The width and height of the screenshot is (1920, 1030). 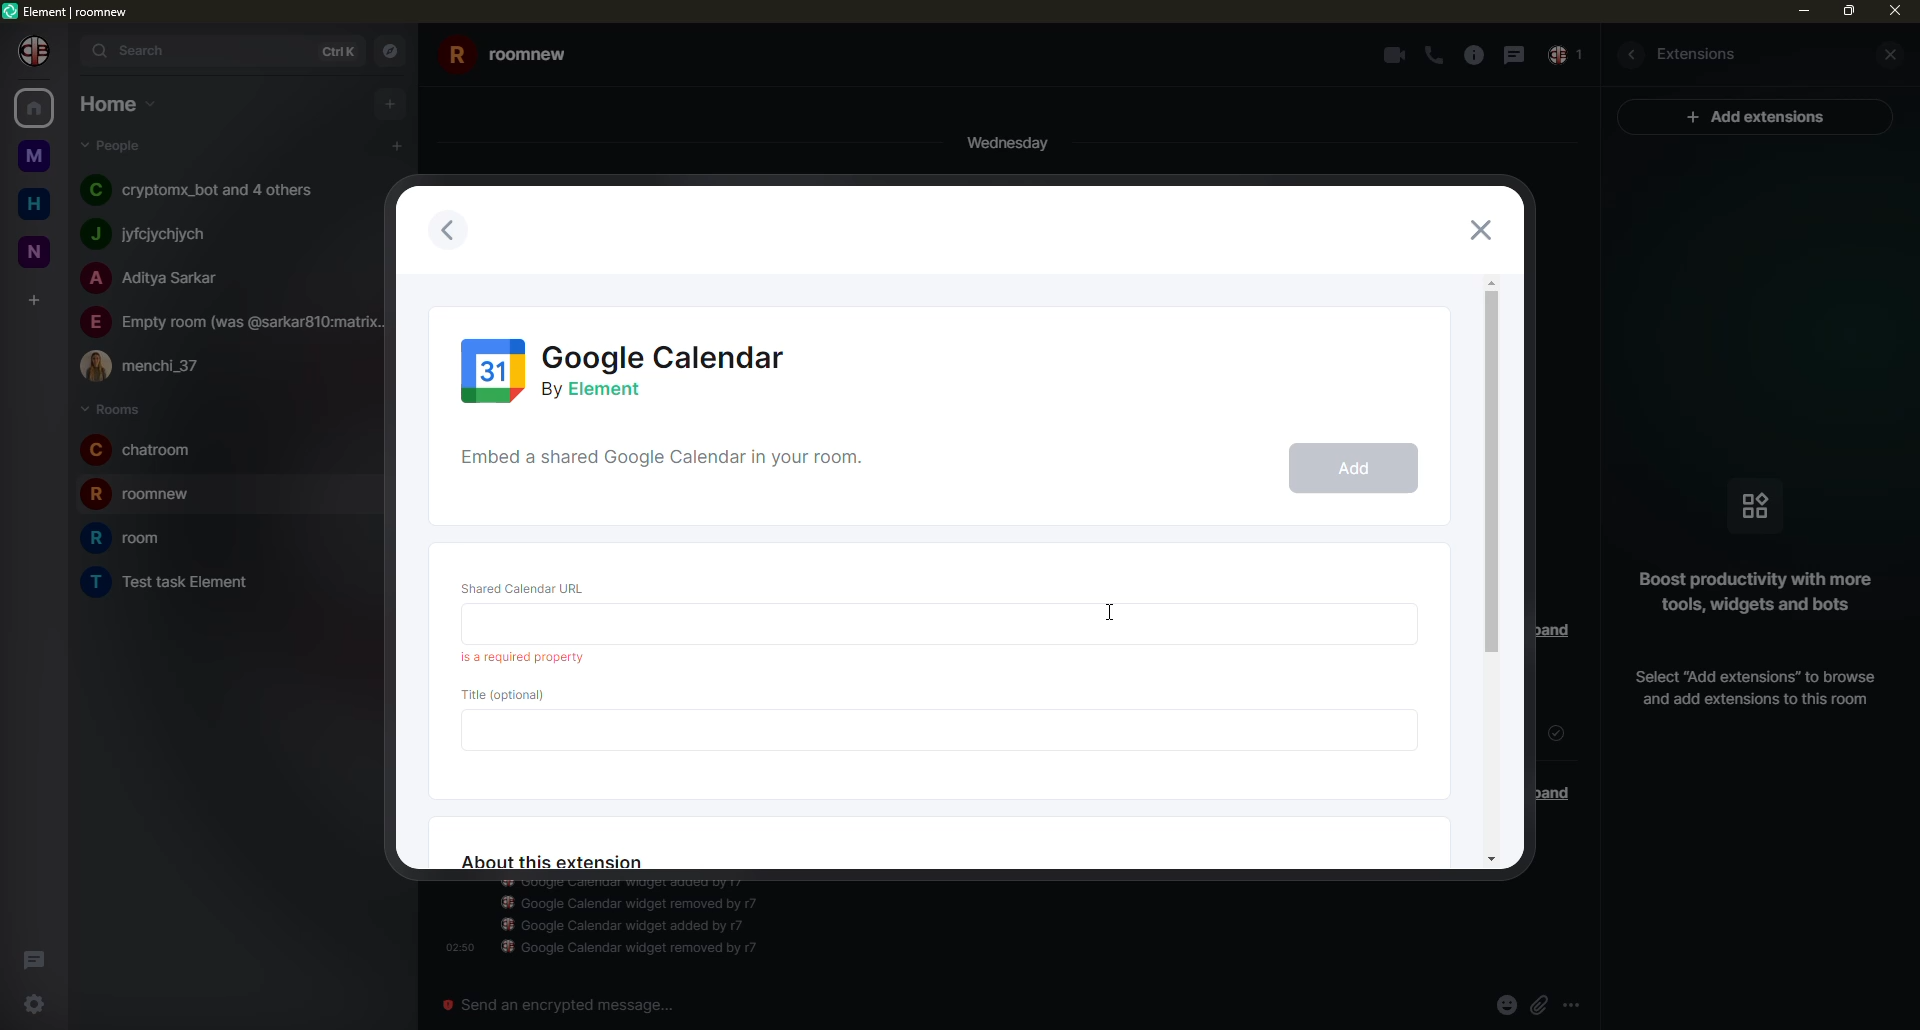 I want to click on settings, so click(x=40, y=1009).